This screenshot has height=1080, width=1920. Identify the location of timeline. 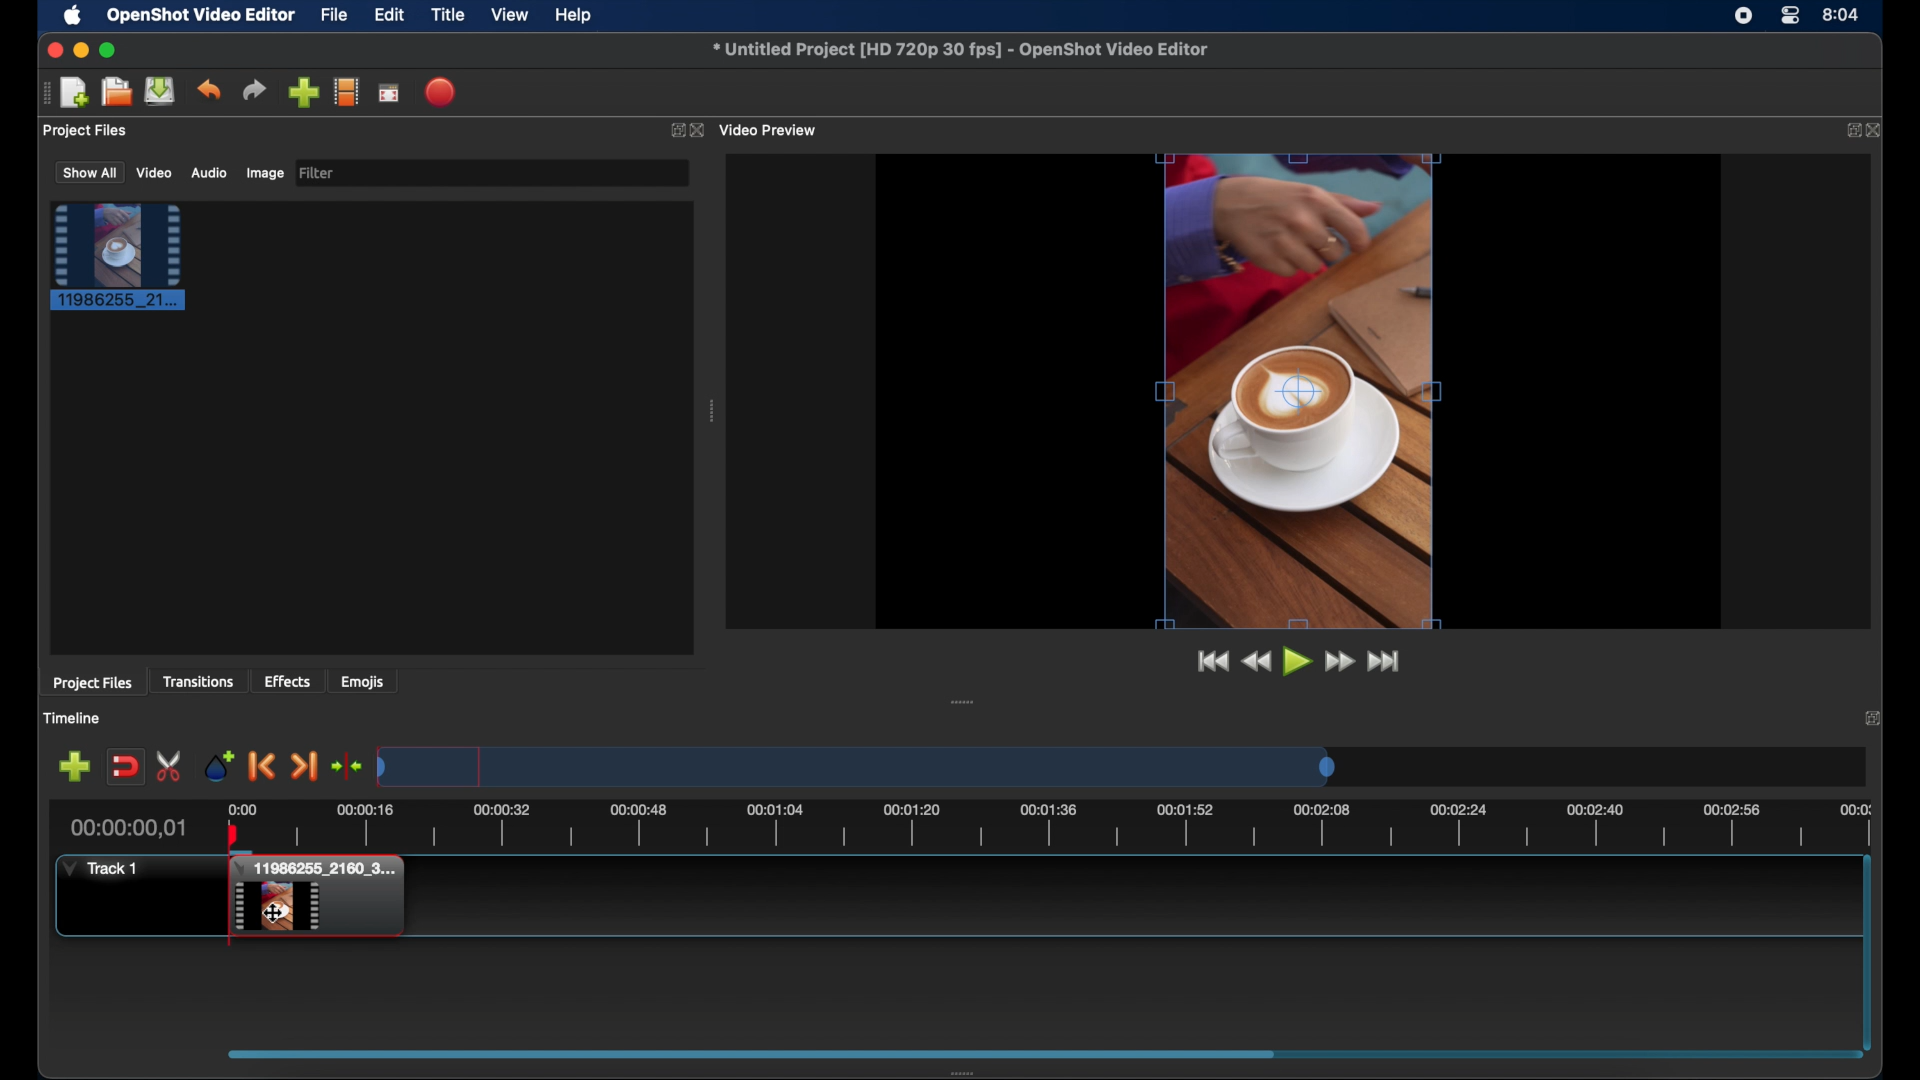
(74, 718).